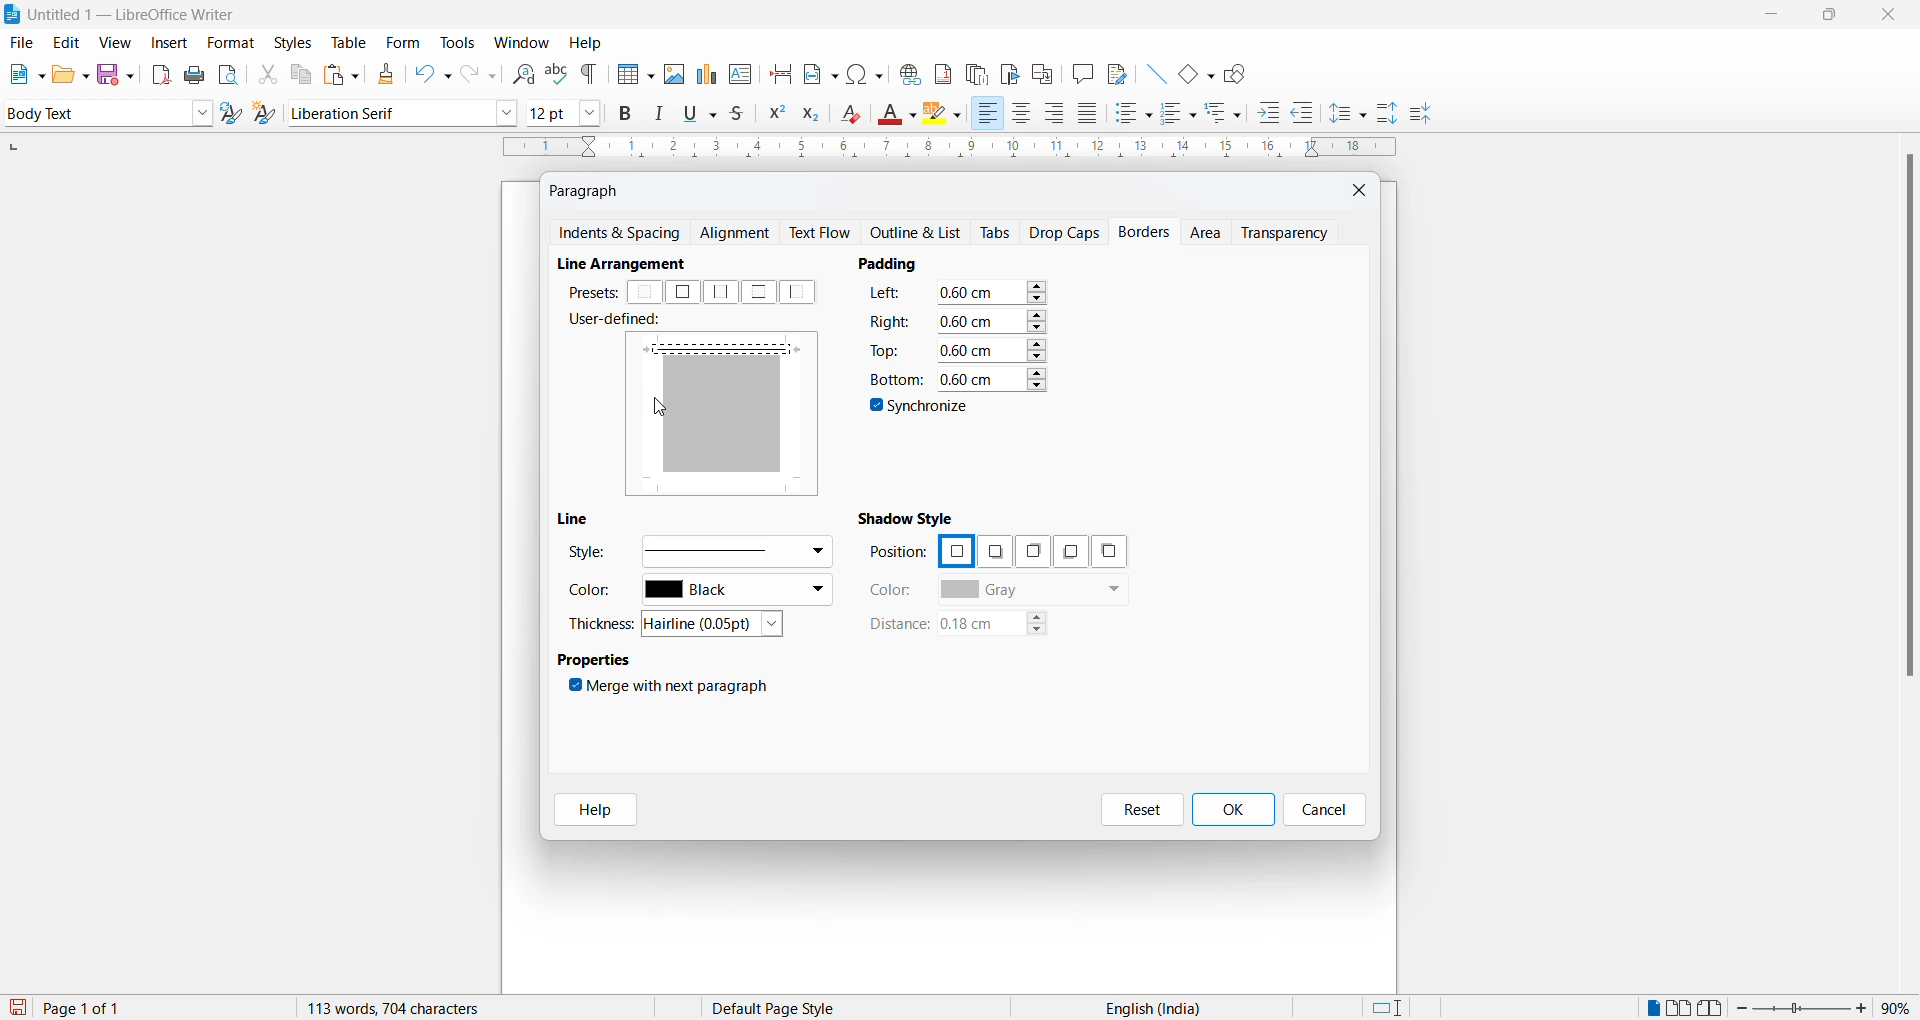  Describe the element at coordinates (1191, 71) in the screenshot. I see `basic shapes` at that location.